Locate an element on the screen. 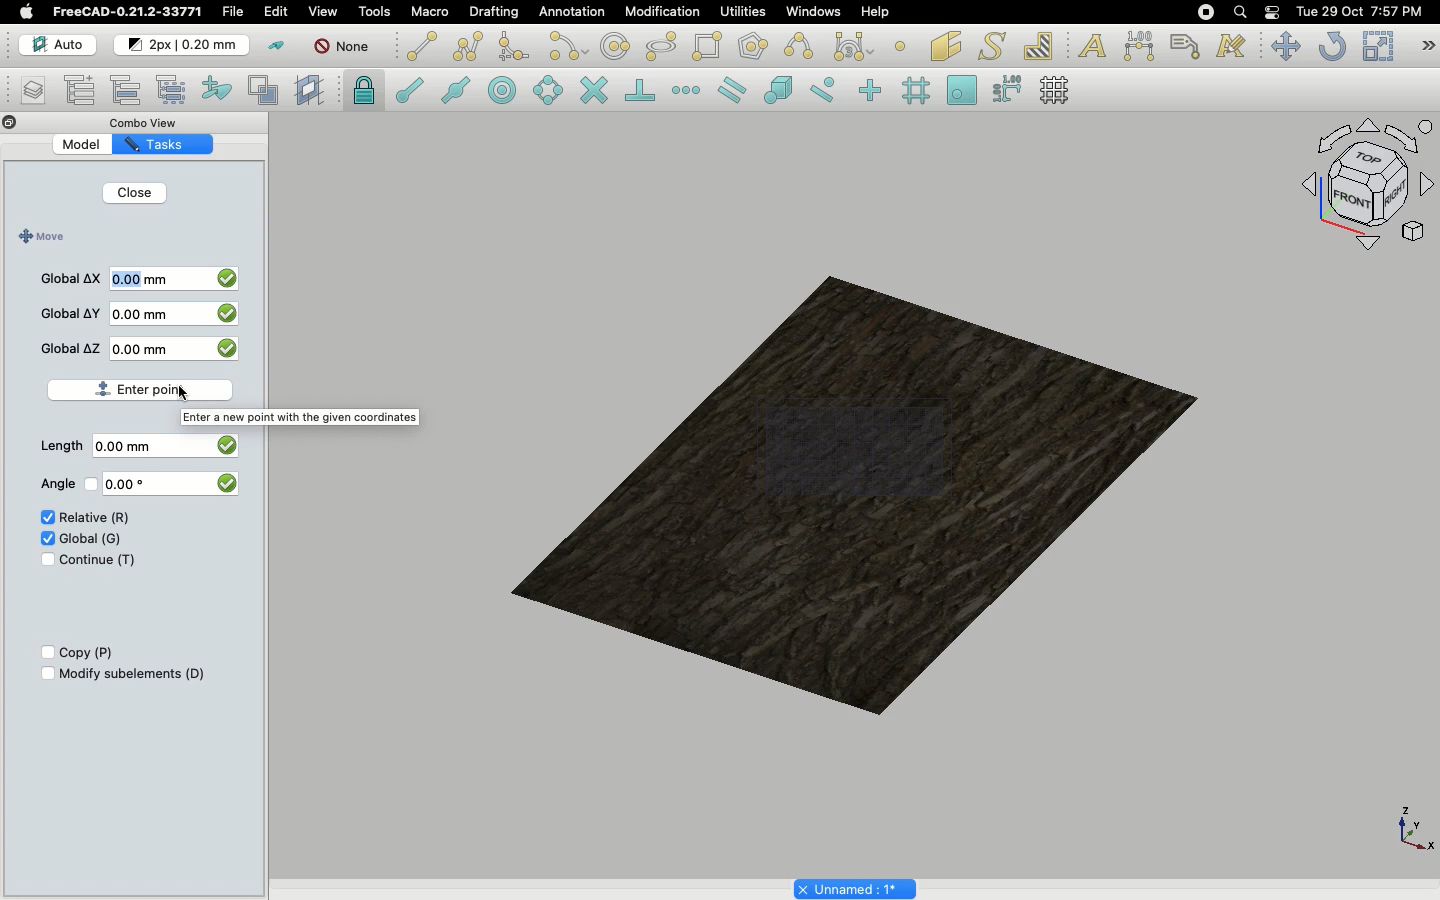  Object selected is located at coordinates (859, 486).